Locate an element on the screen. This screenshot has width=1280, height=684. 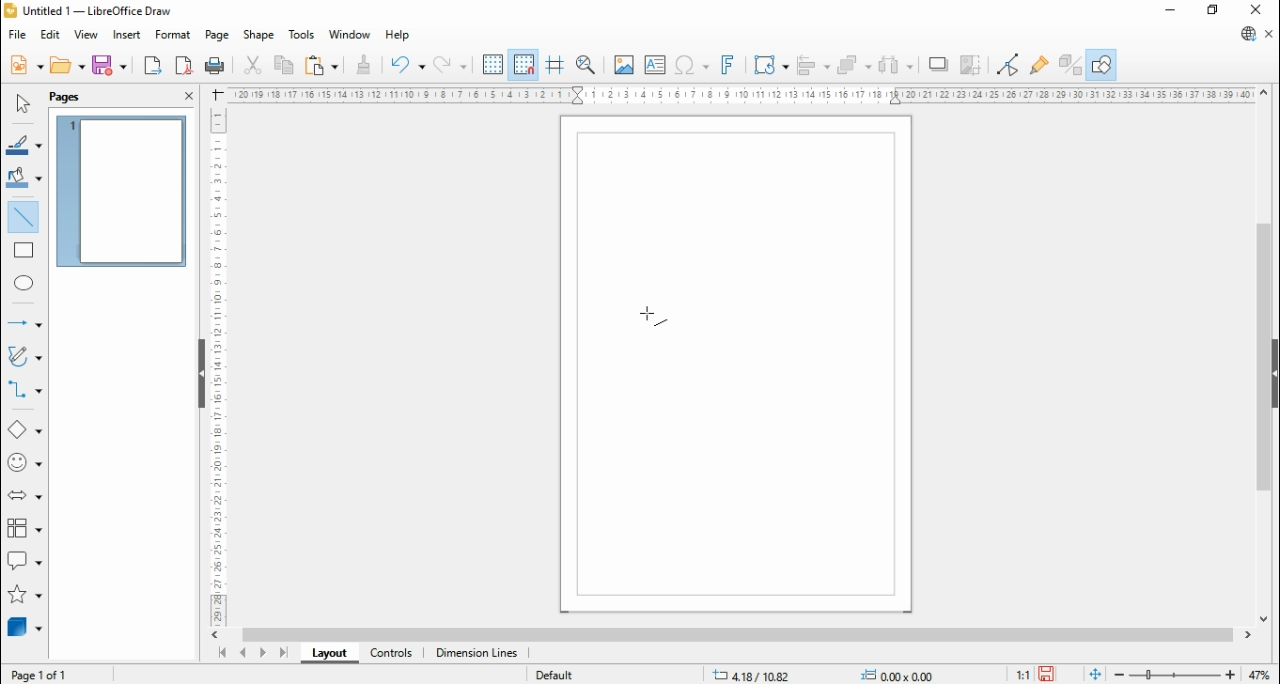
snap to grids is located at coordinates (525, 63).